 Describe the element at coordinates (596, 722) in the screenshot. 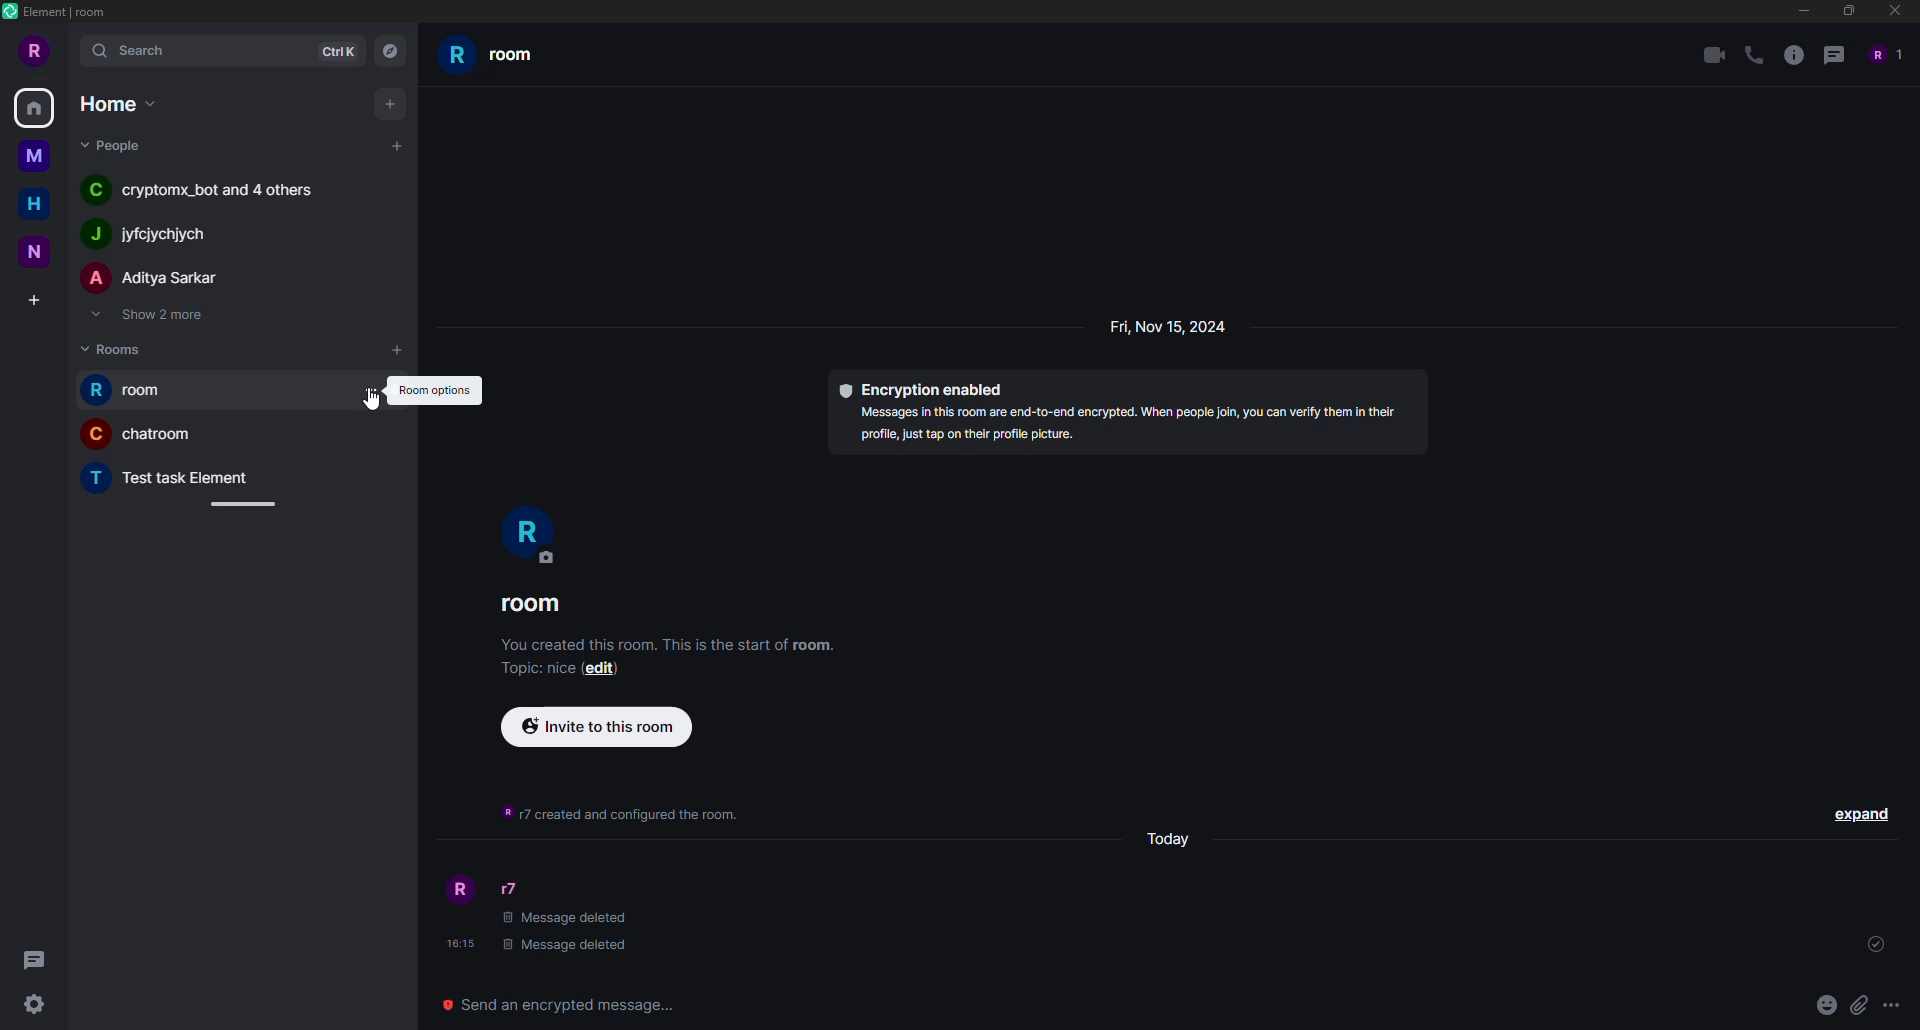

I see `invite to this room` at that location.